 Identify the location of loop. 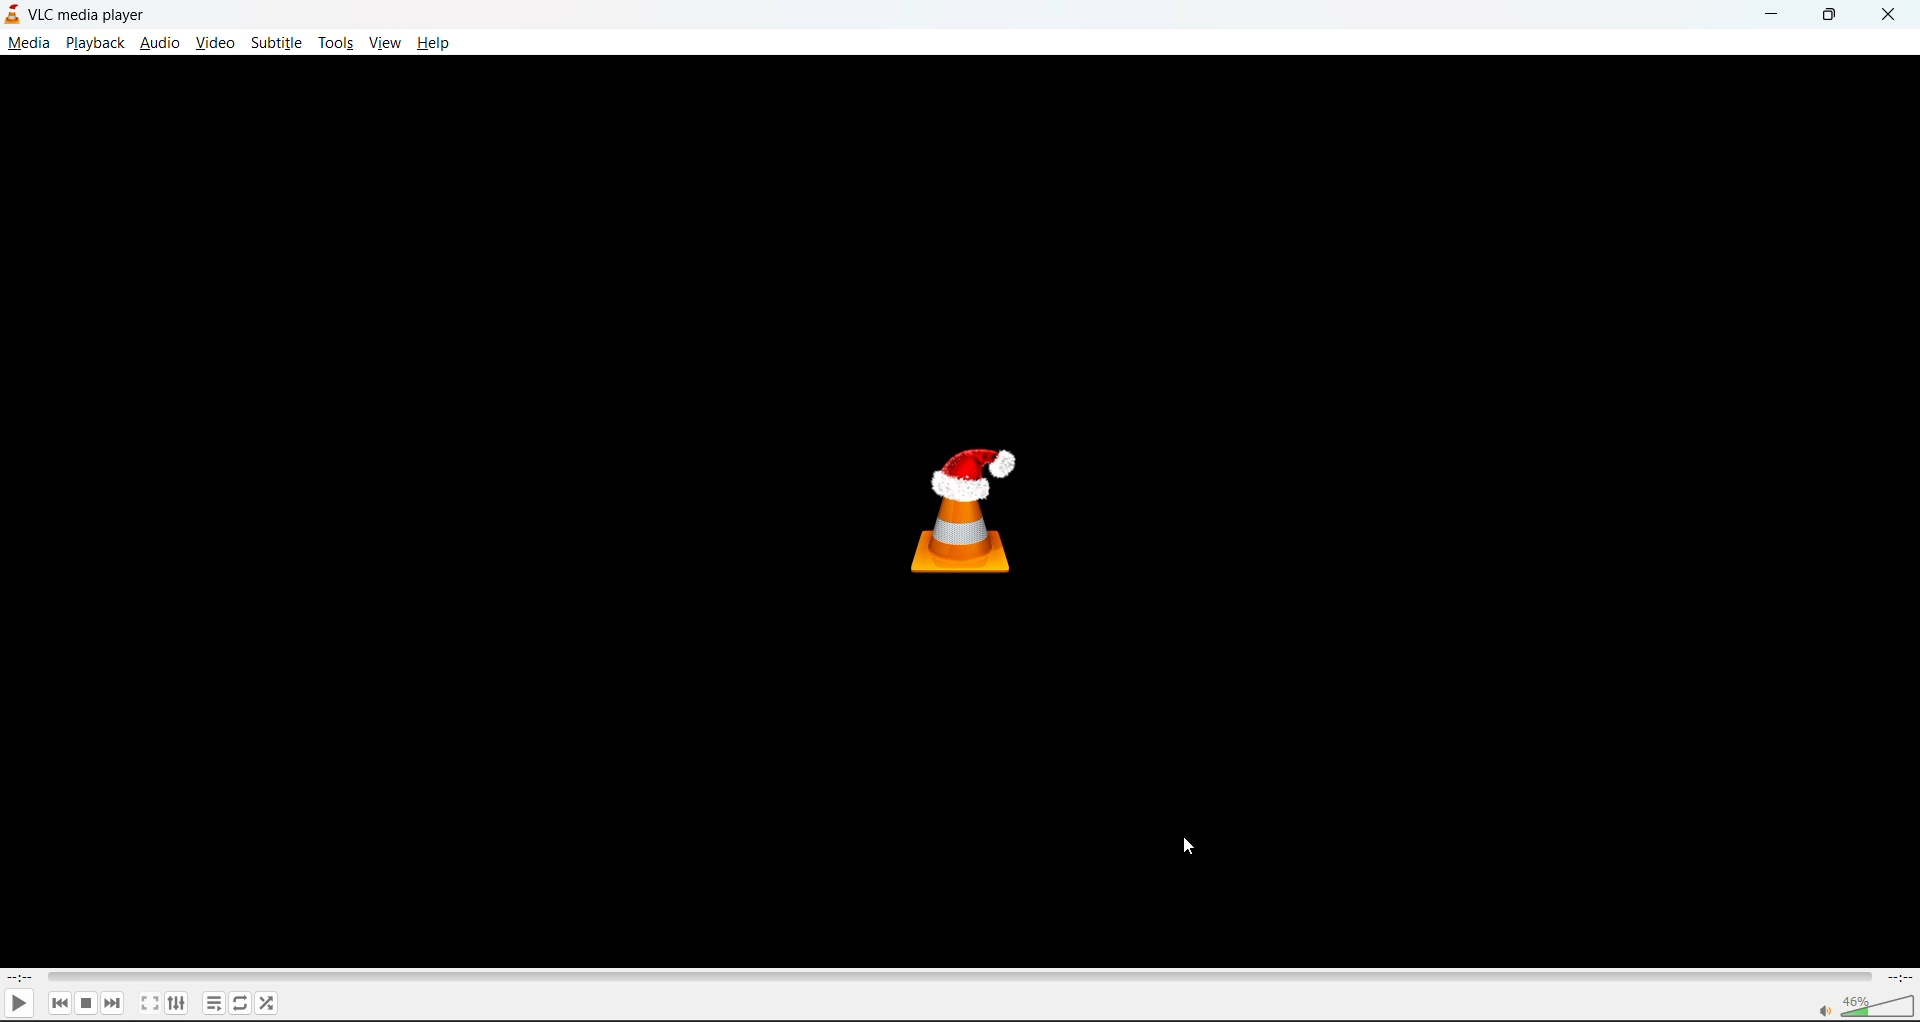
(237, 1002).